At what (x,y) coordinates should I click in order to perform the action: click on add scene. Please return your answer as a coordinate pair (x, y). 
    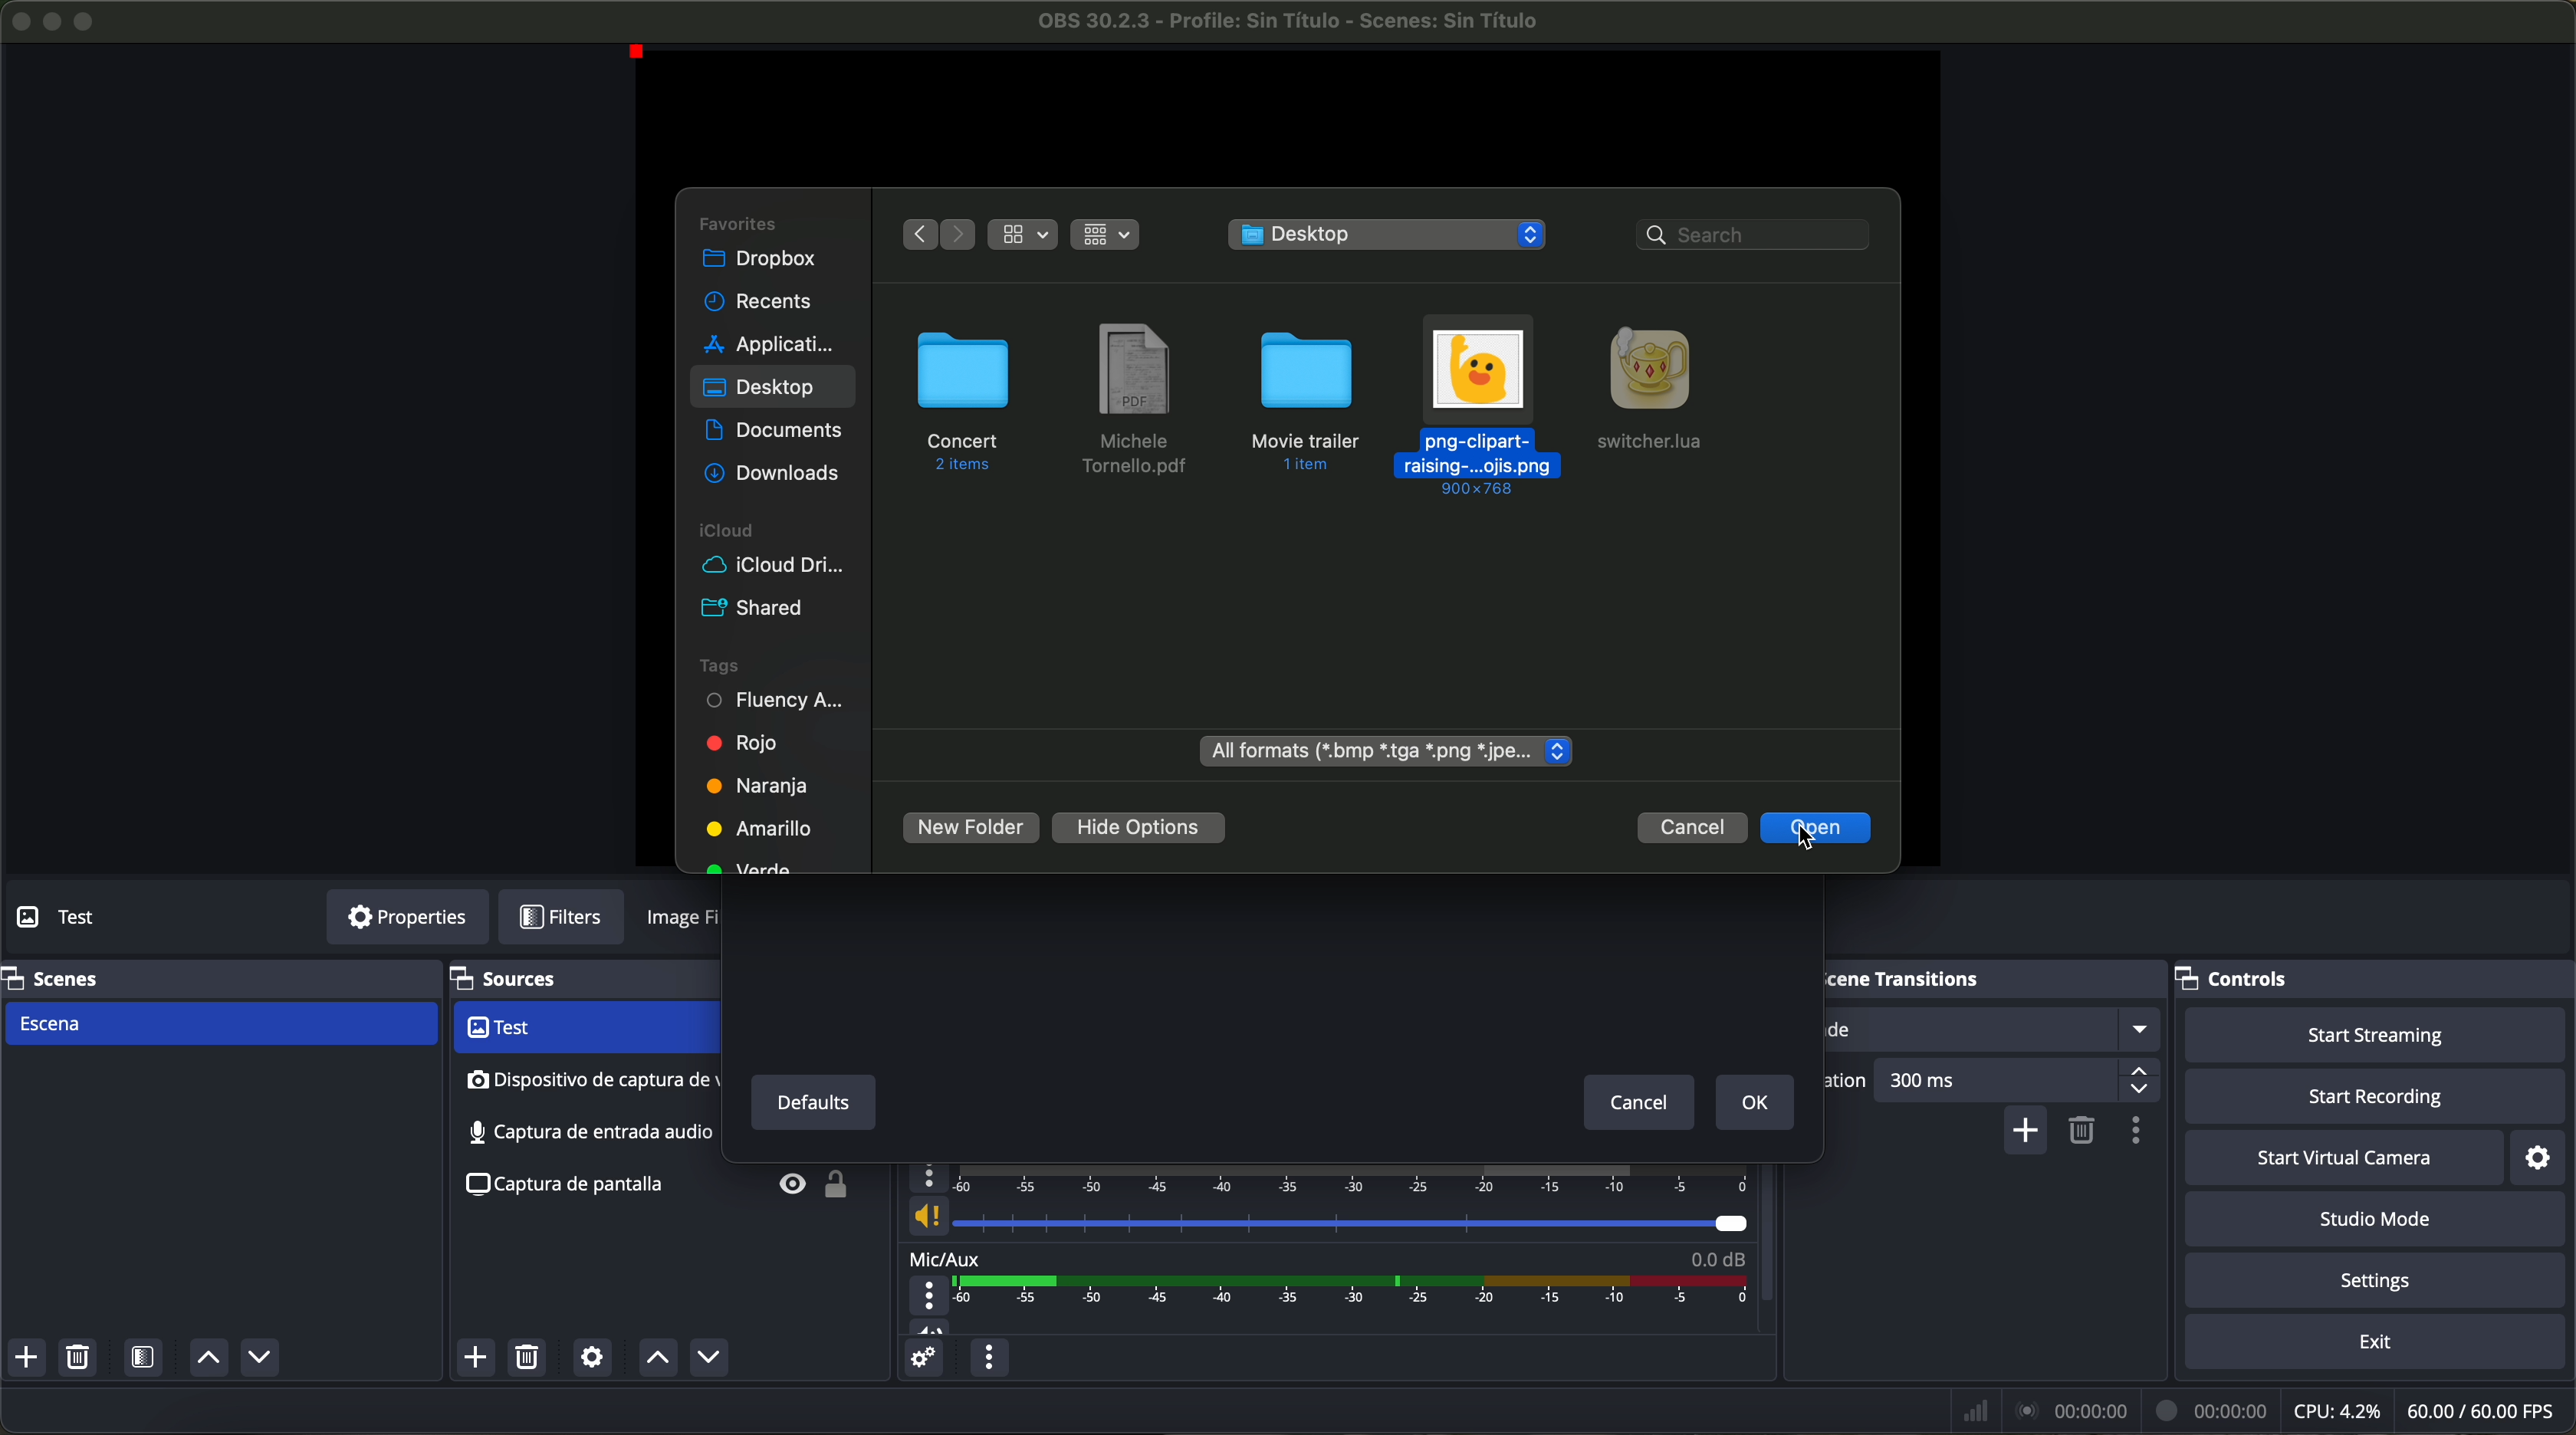
    Looking at the image, I should click on (26, 1358).